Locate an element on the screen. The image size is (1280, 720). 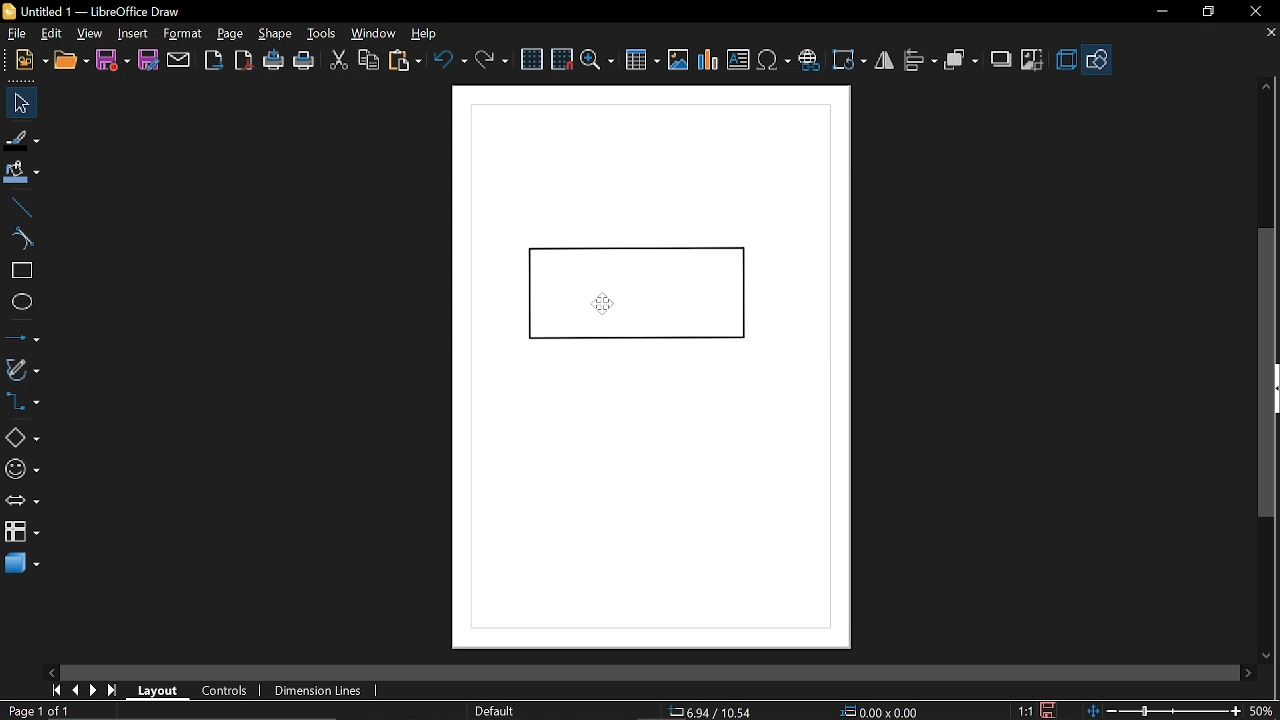
fill line is located at coordinates (22, 140).